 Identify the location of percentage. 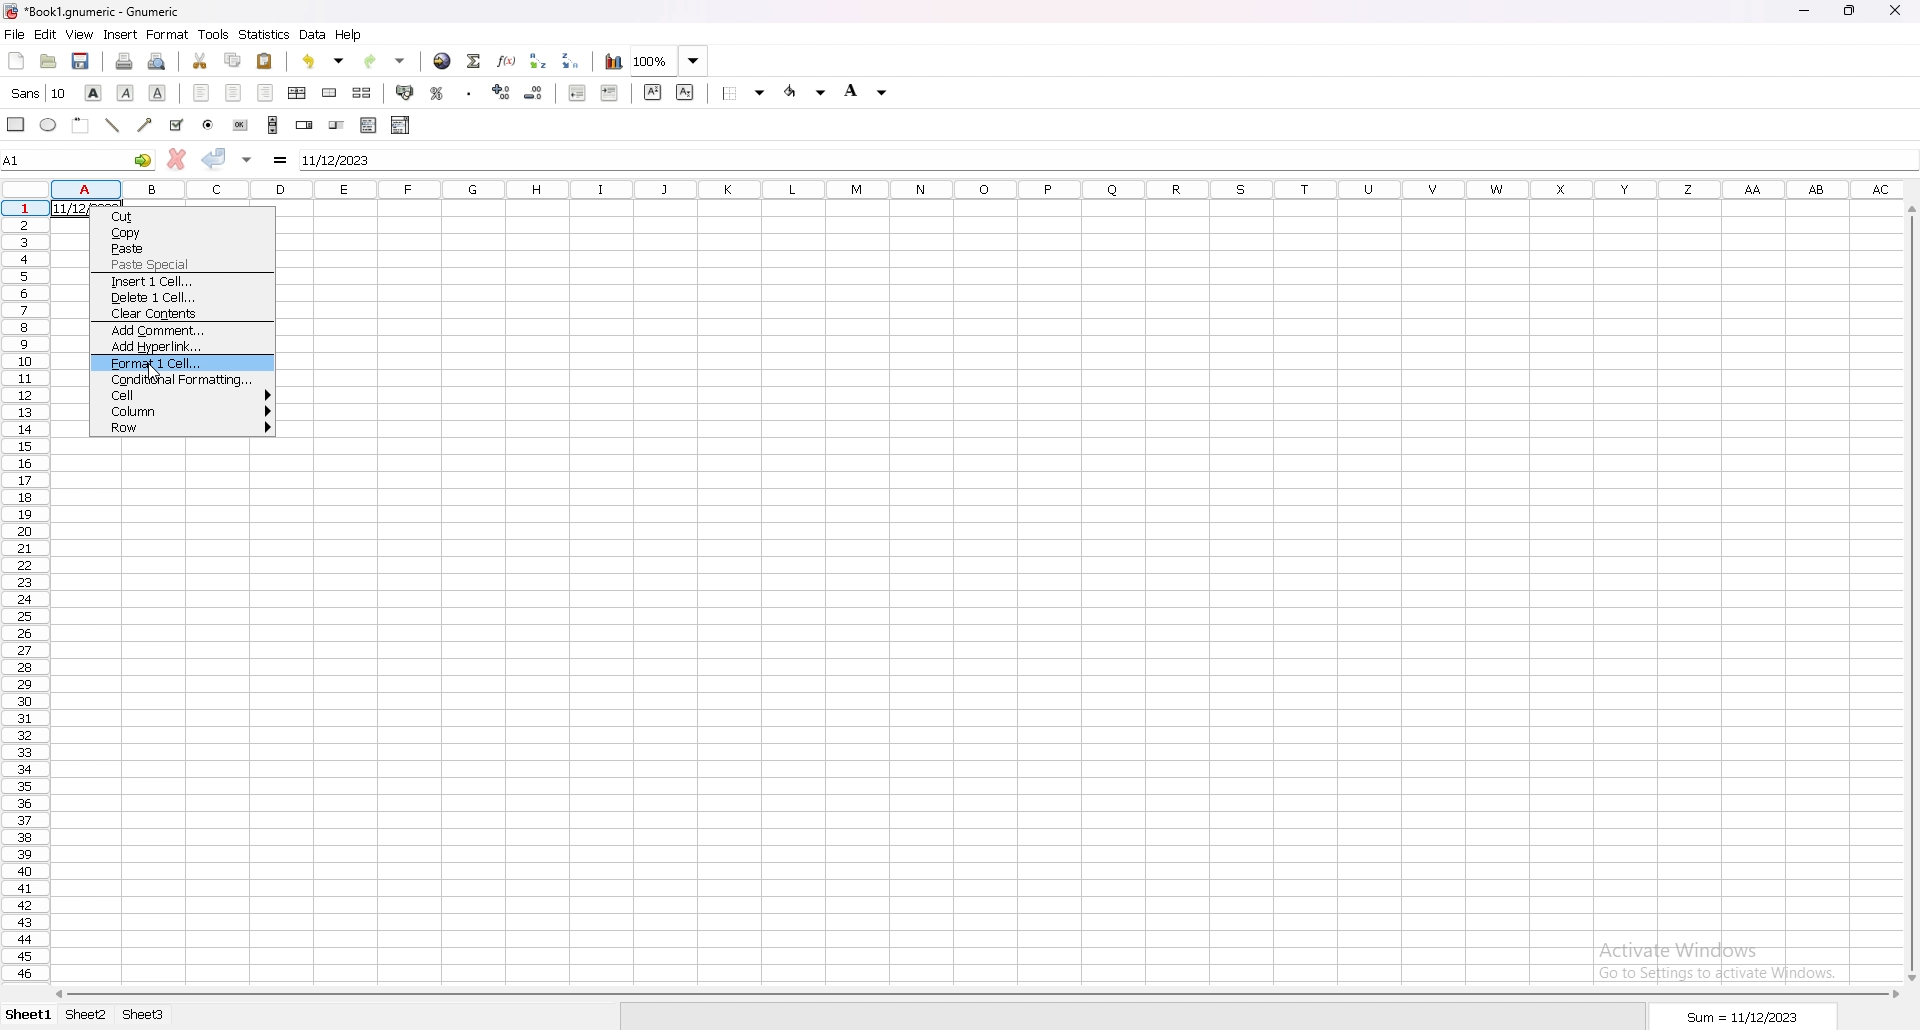
(437, 93).